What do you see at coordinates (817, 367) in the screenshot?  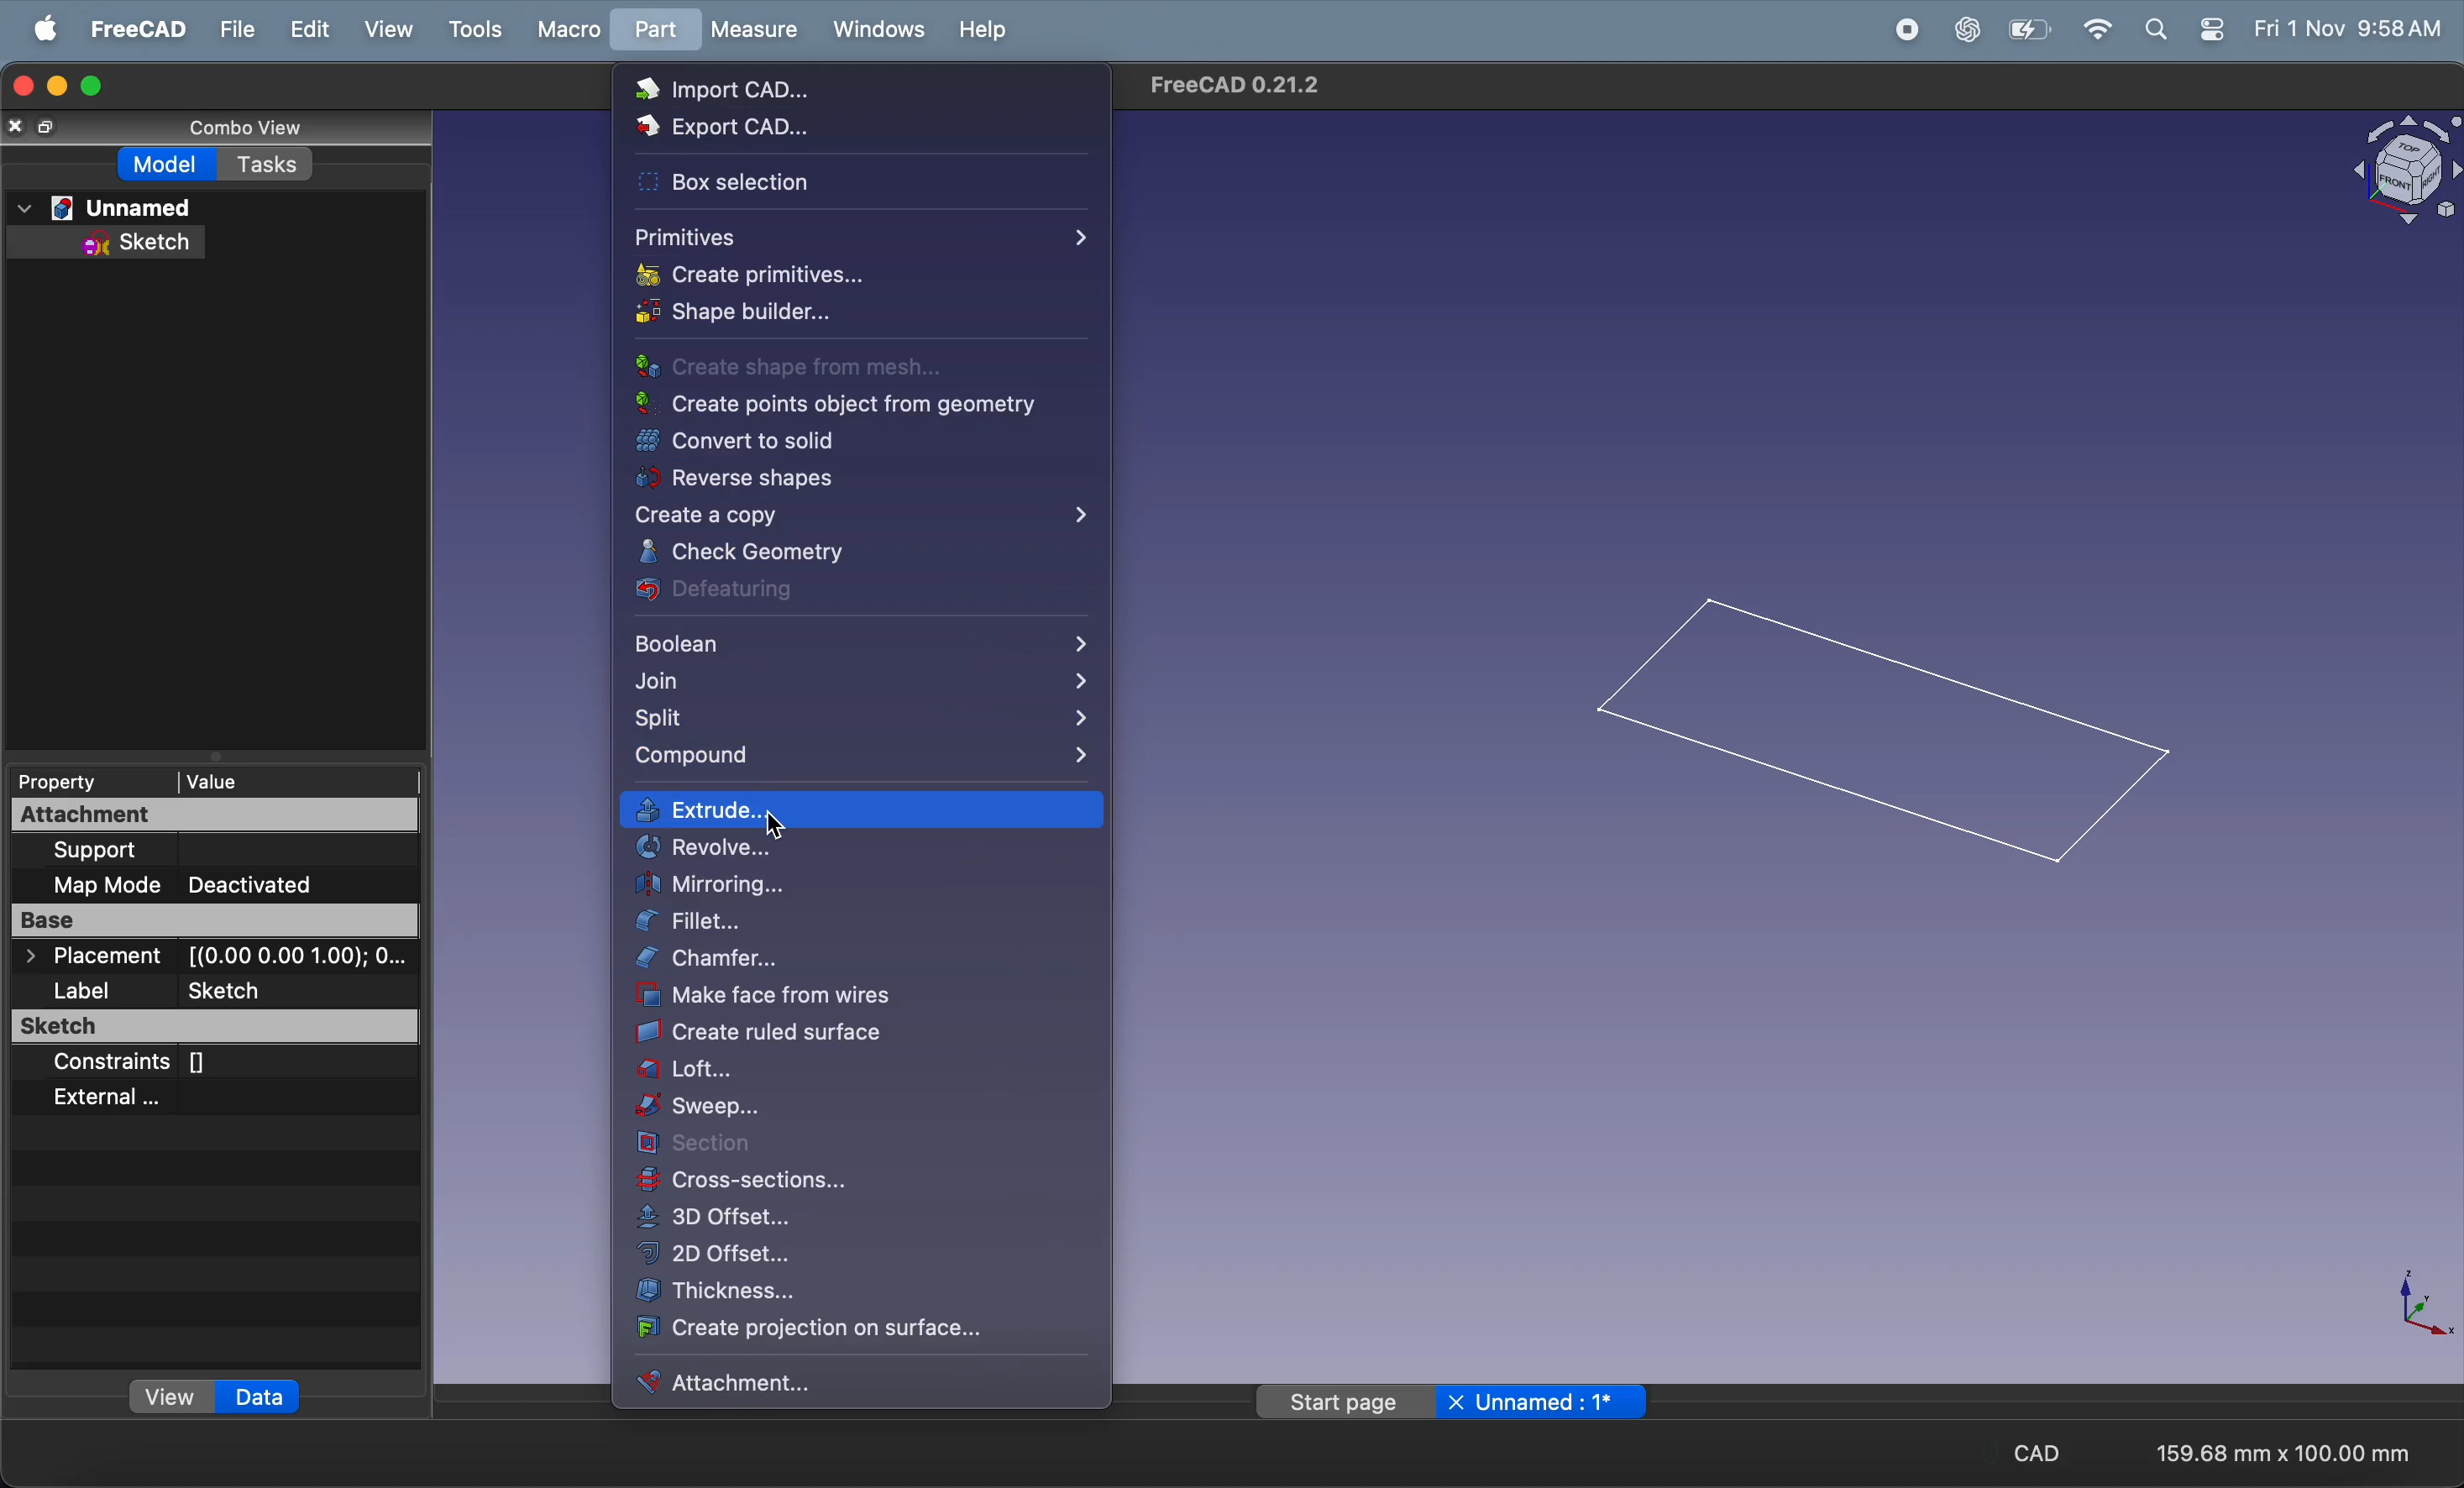 I see `create from mesh` at bounding box center [817, 367].